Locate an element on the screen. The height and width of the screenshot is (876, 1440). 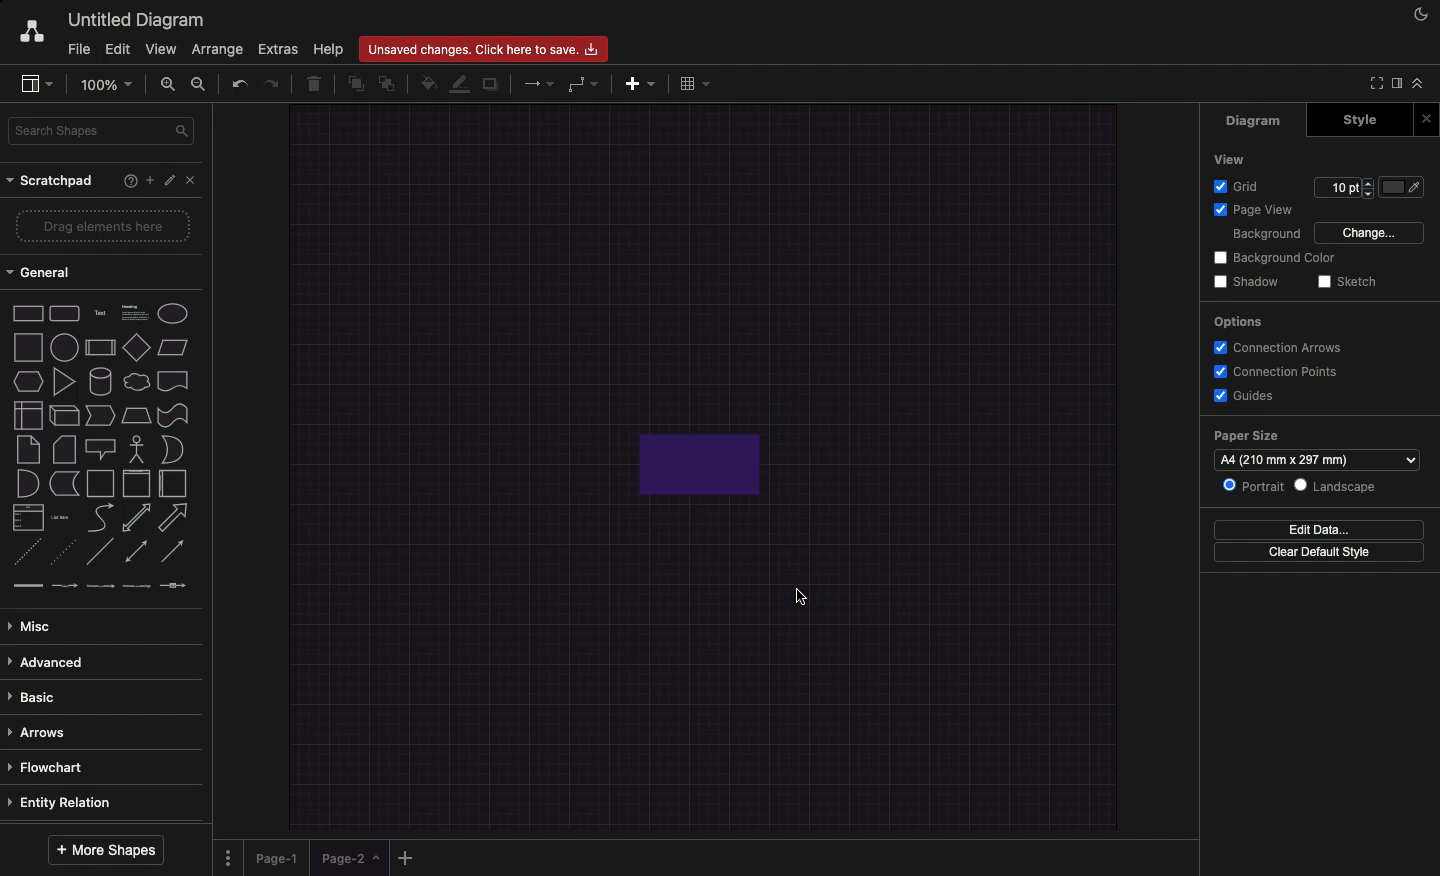
note is located at coordinates (27, 449).